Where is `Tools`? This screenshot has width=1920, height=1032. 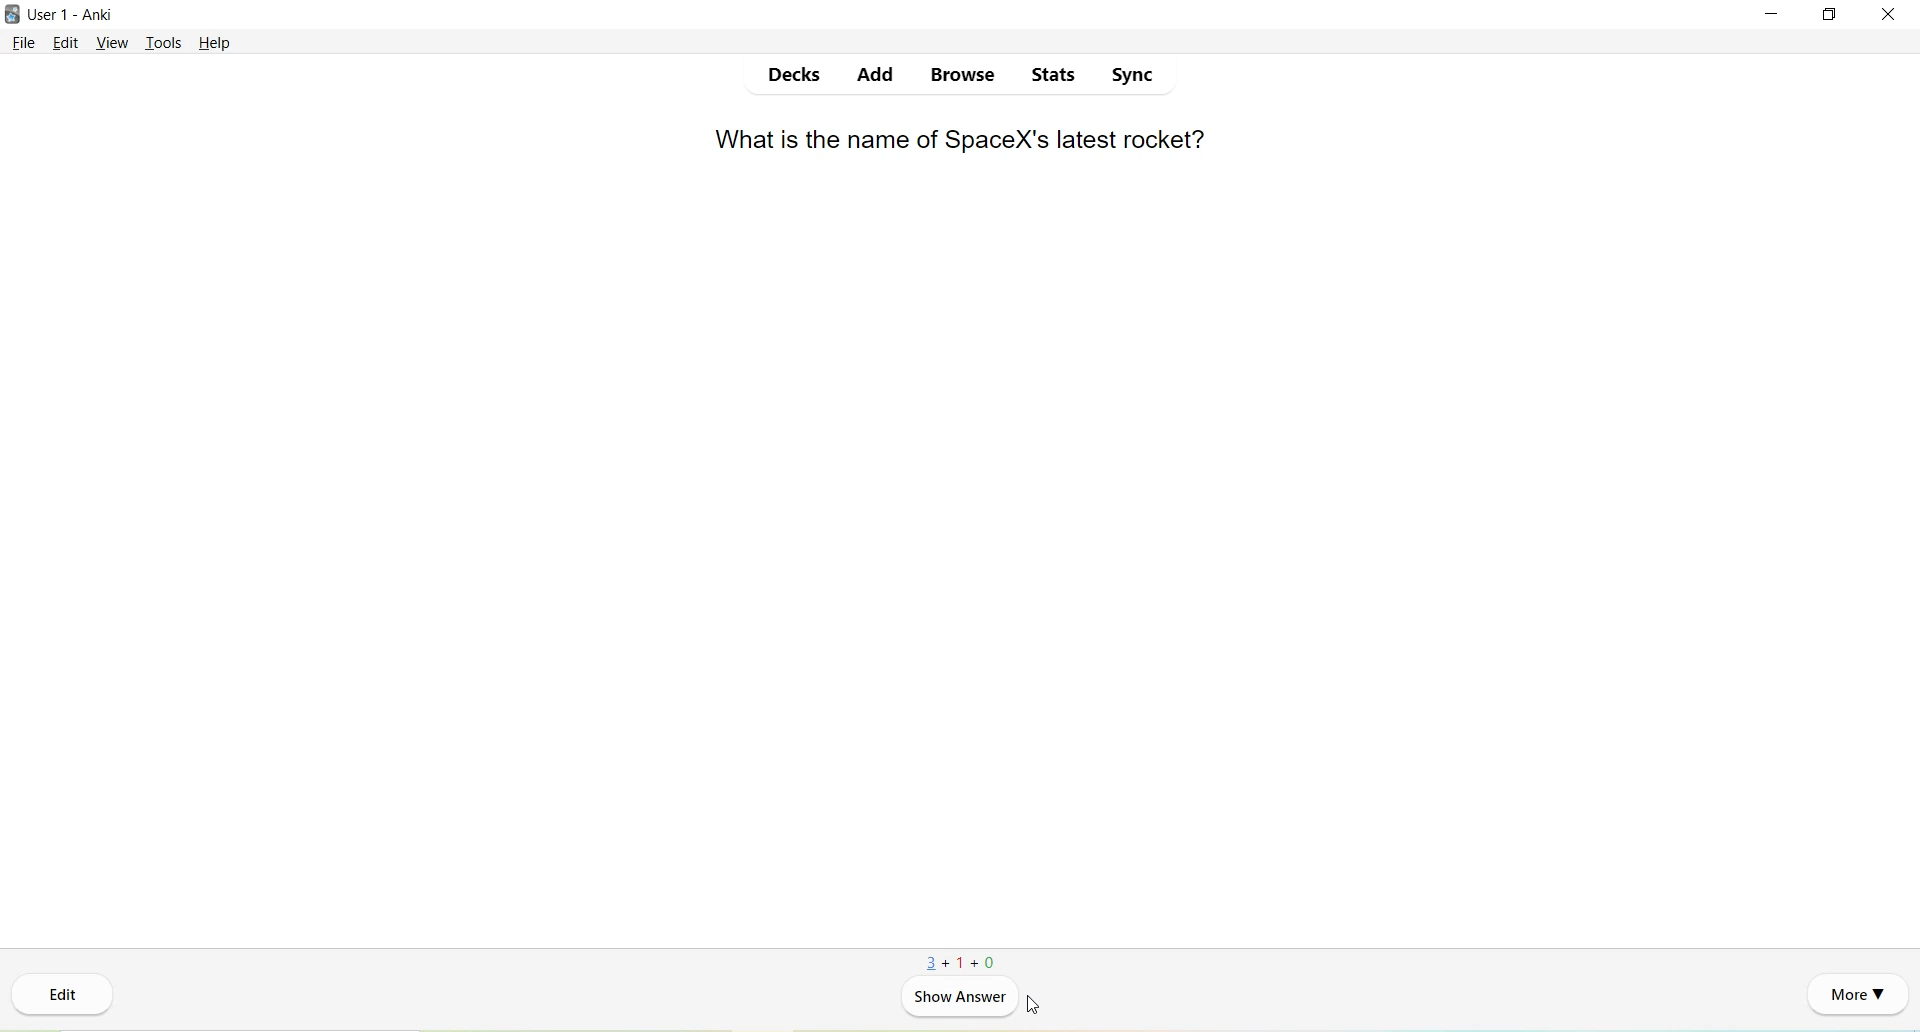 Tools is located at coordinates (163, 44).